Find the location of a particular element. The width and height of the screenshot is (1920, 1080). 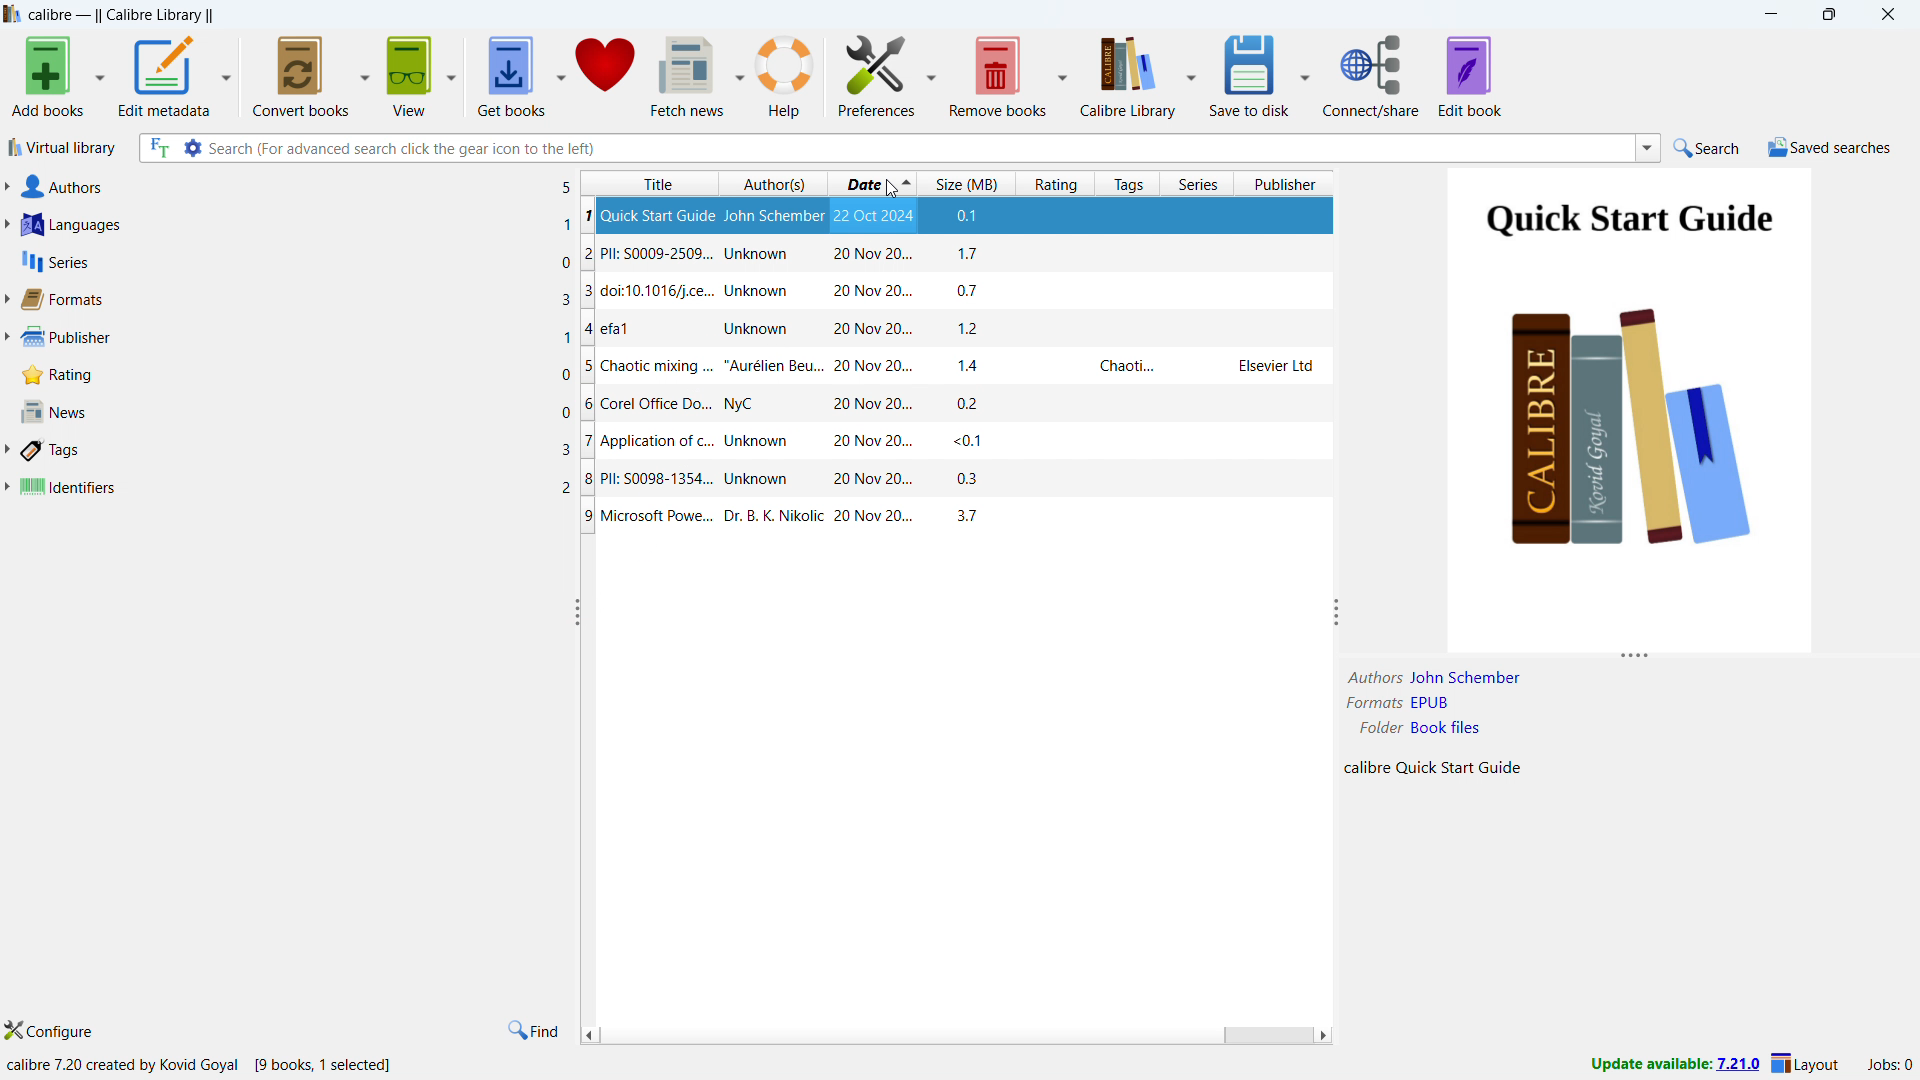

publishers is located at coordinates (296, 338).